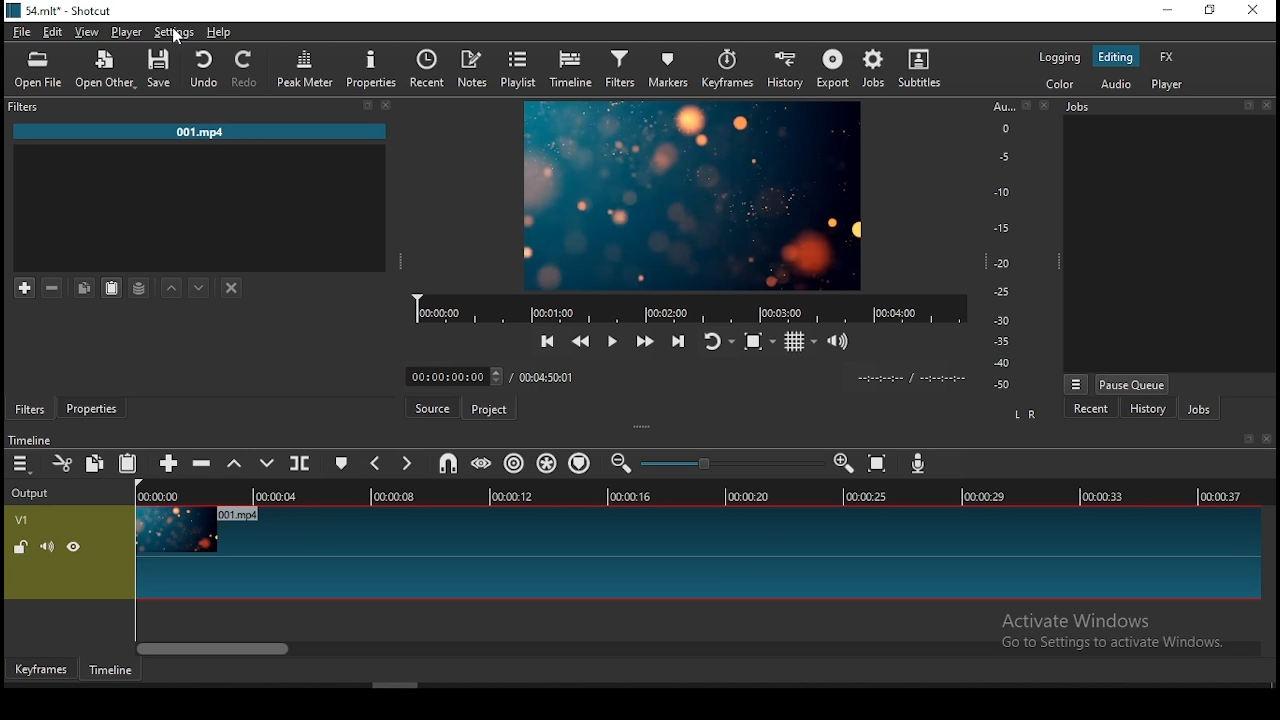  Describe the element at coordinates (863, 497) in the screenshot. I see `00:00:25` at that location.